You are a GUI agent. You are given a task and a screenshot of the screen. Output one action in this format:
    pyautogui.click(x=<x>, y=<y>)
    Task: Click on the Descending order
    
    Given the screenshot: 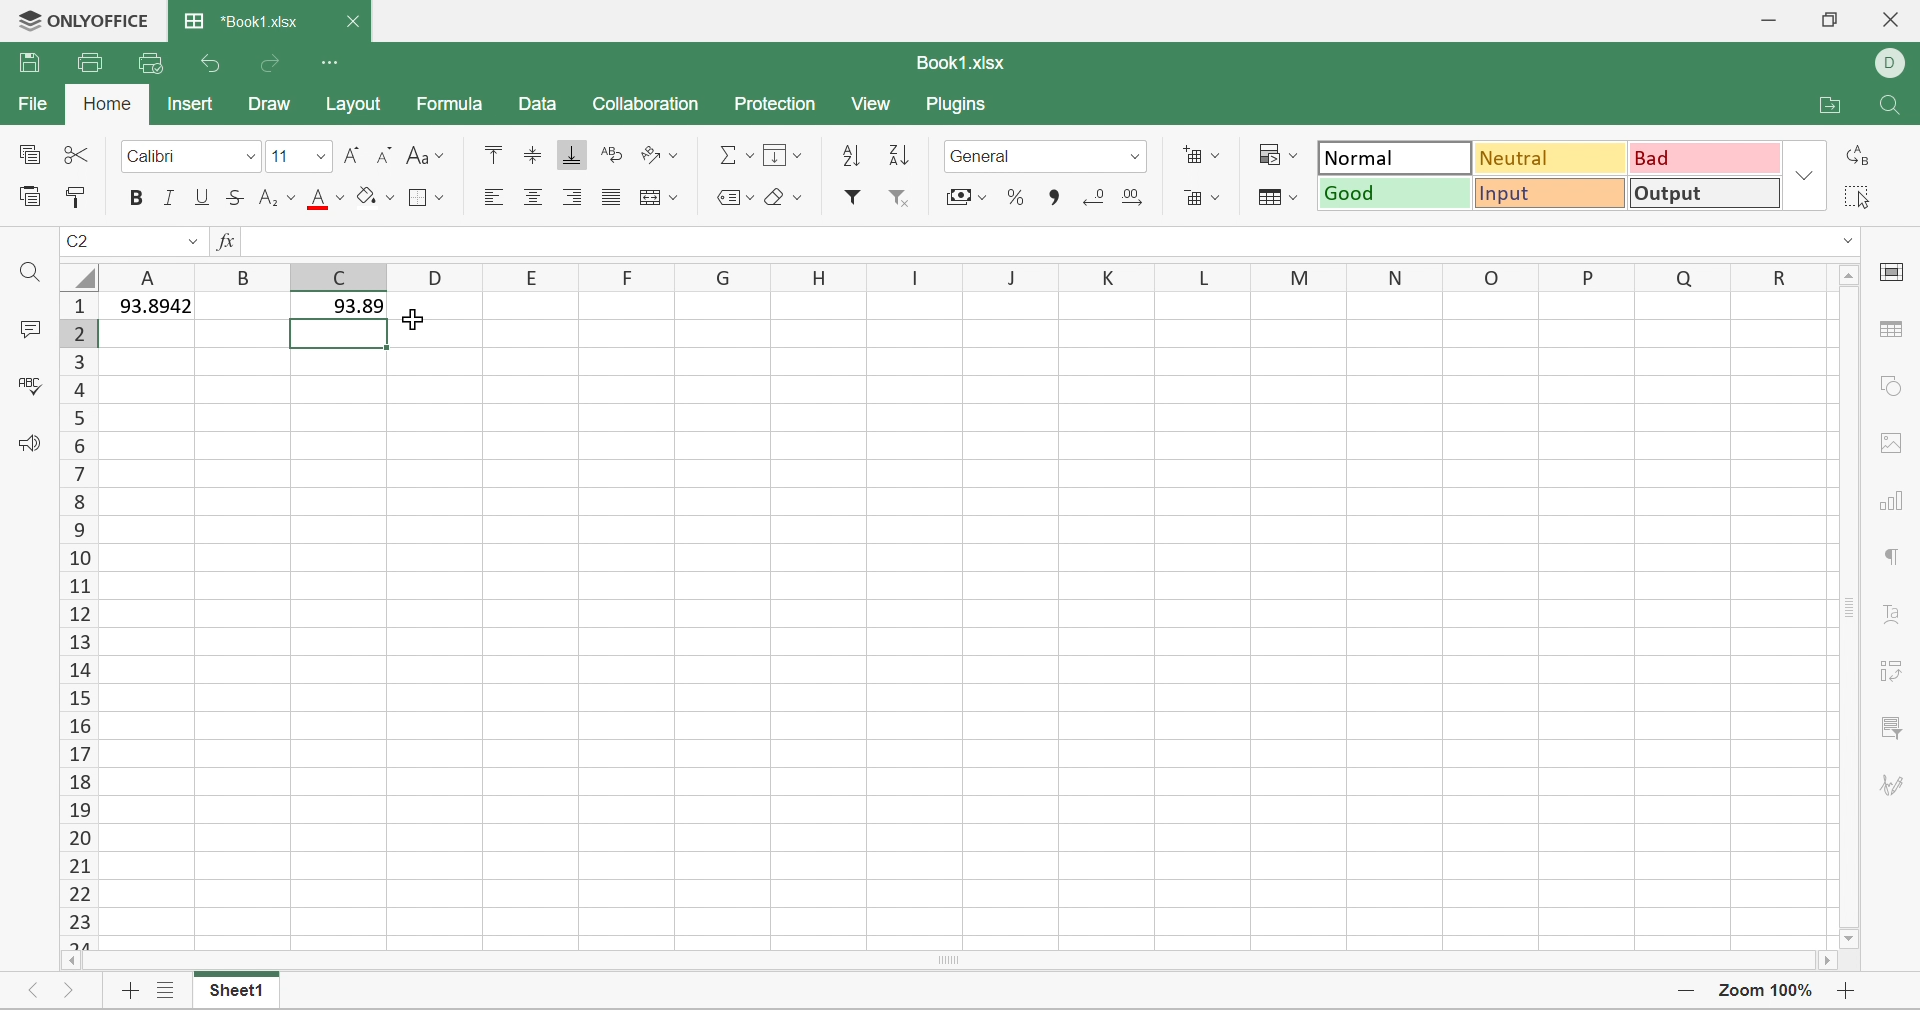 What is the action you would take?
    pyautogui.click(x=897, y=155)
    